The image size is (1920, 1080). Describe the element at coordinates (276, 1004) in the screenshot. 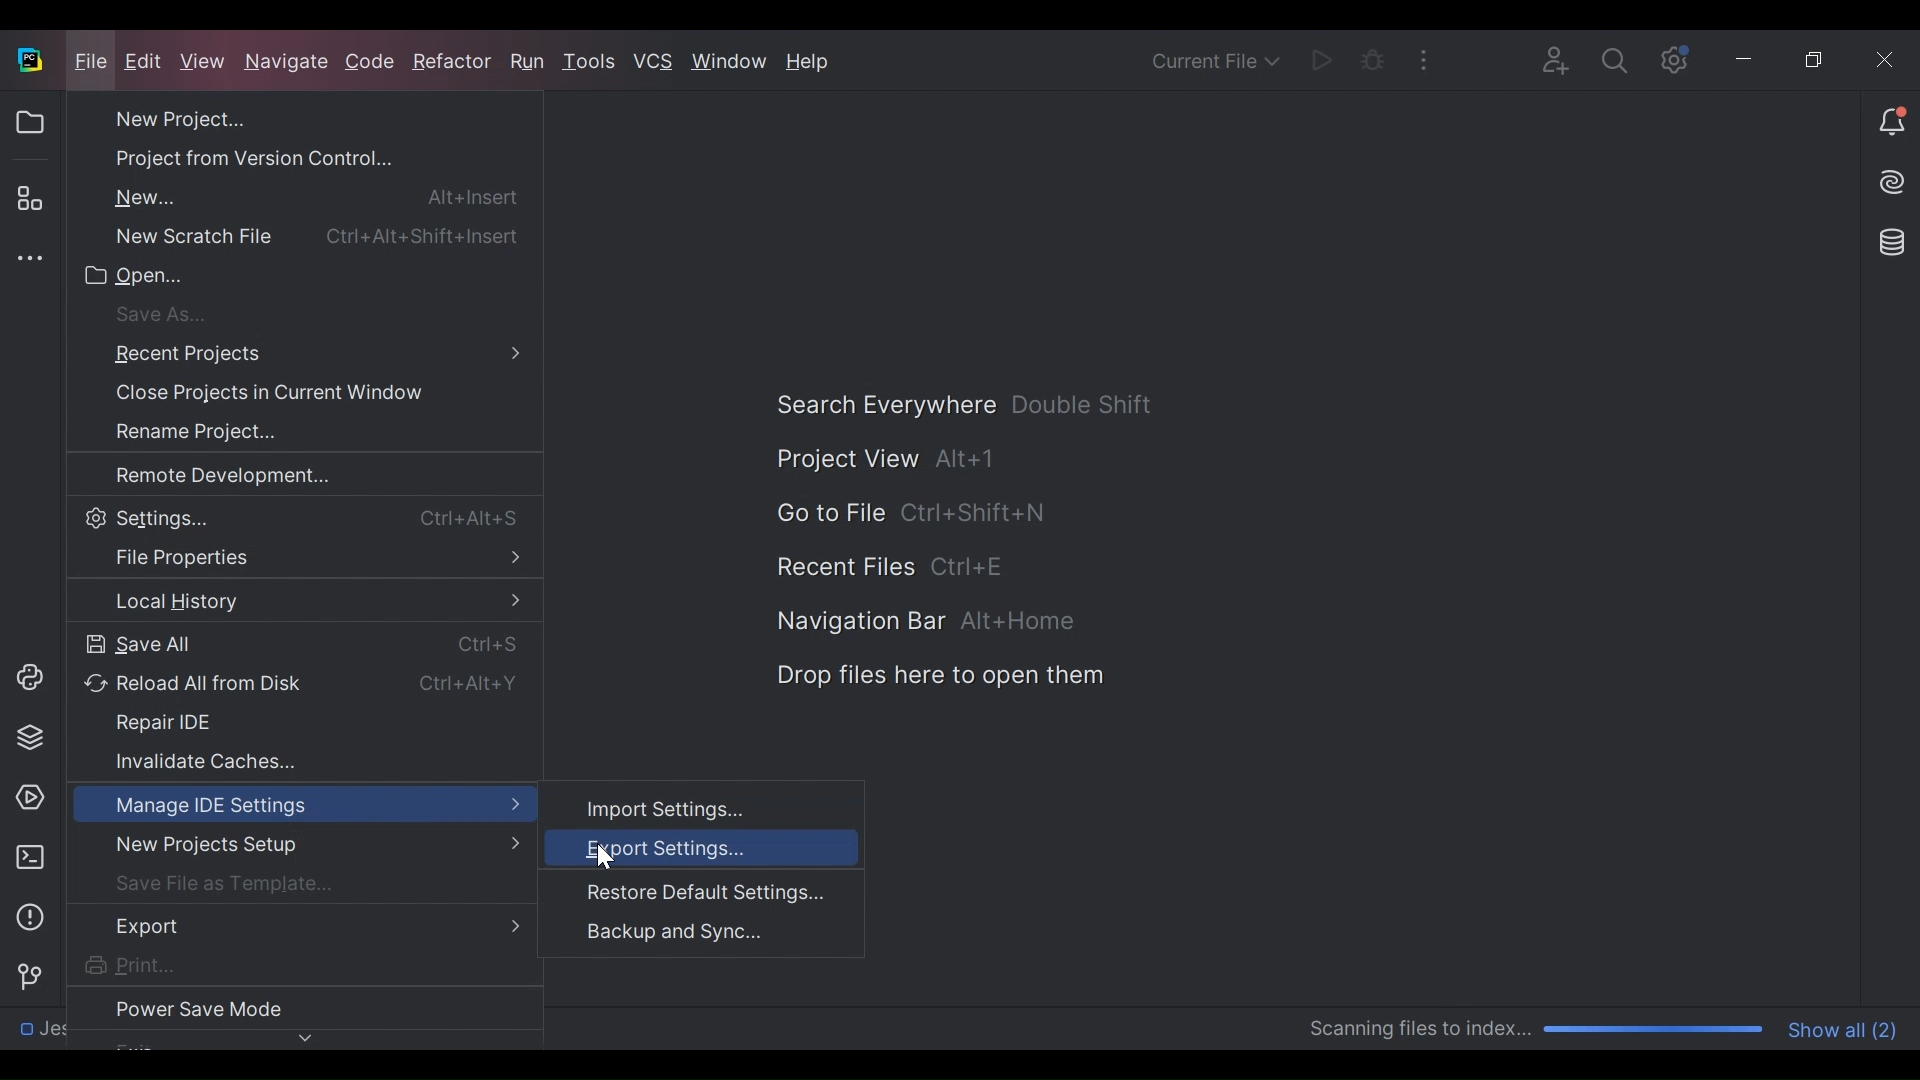

I see `Power Save Mode` at that location.